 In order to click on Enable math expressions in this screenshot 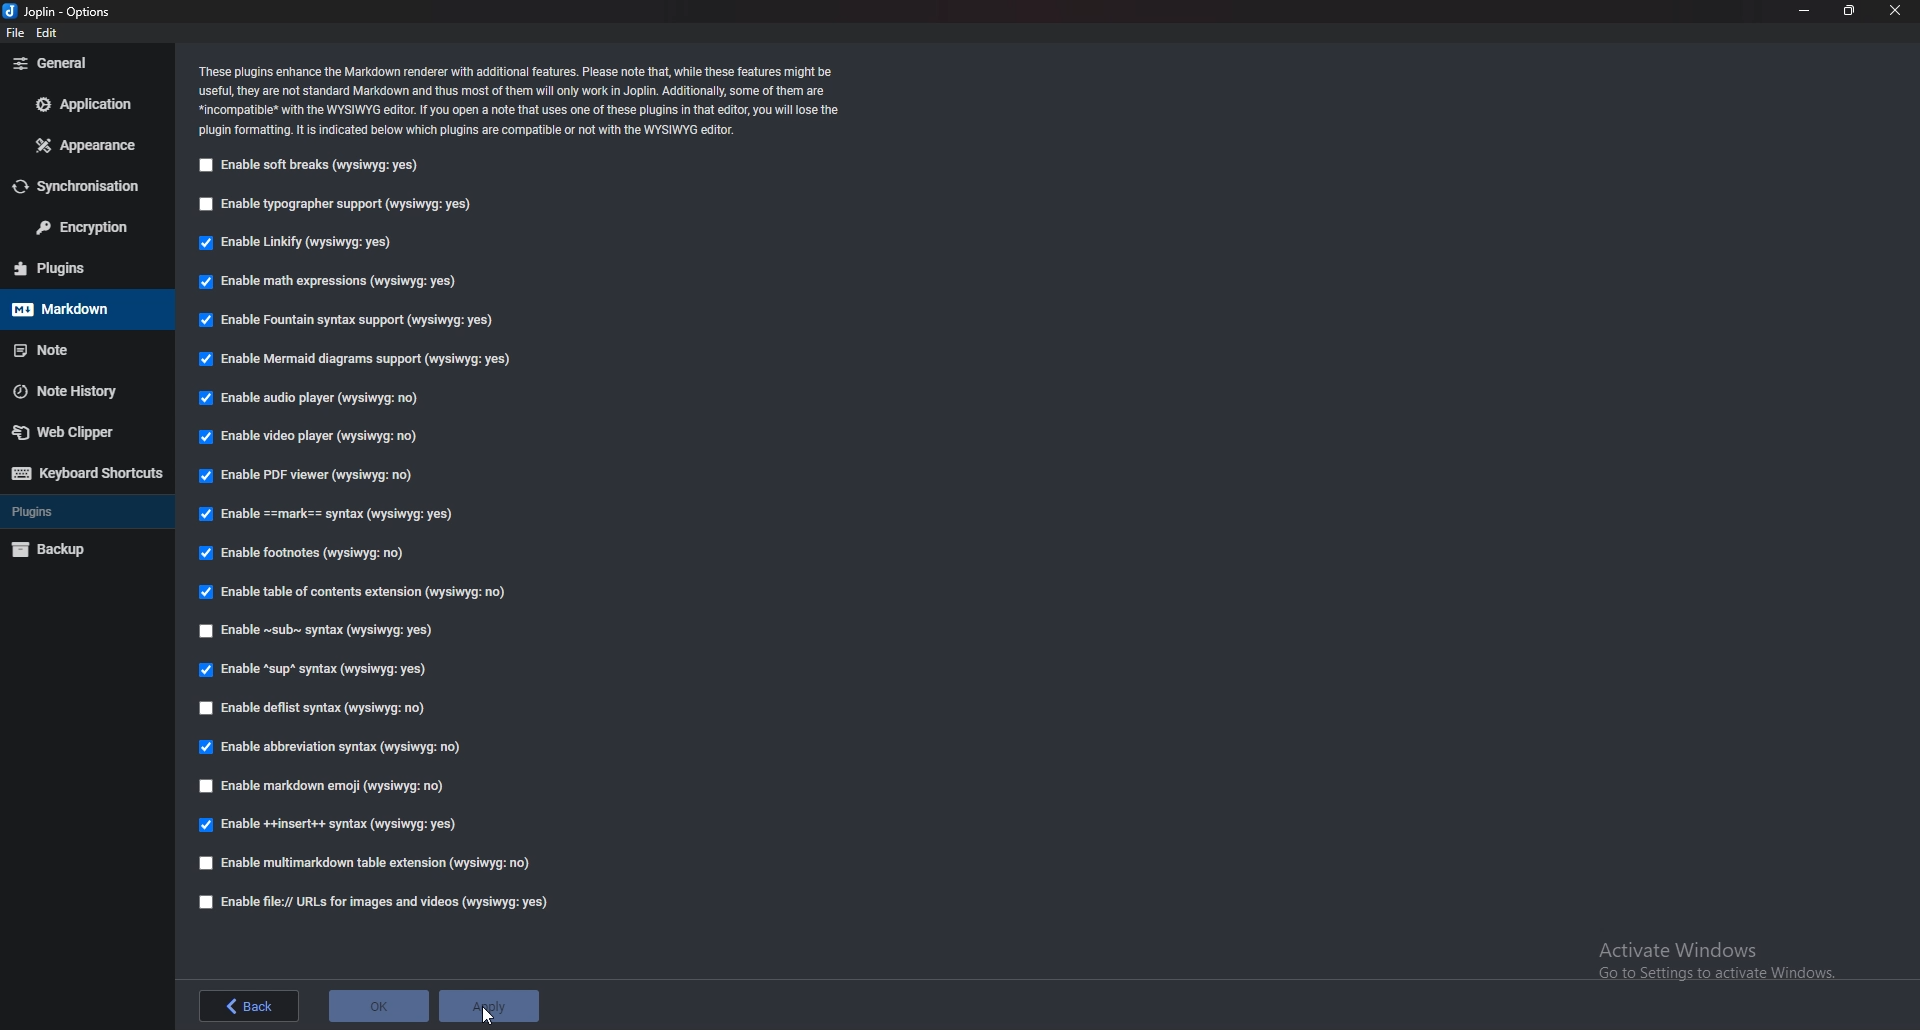, I will do `click(326, 279)`.